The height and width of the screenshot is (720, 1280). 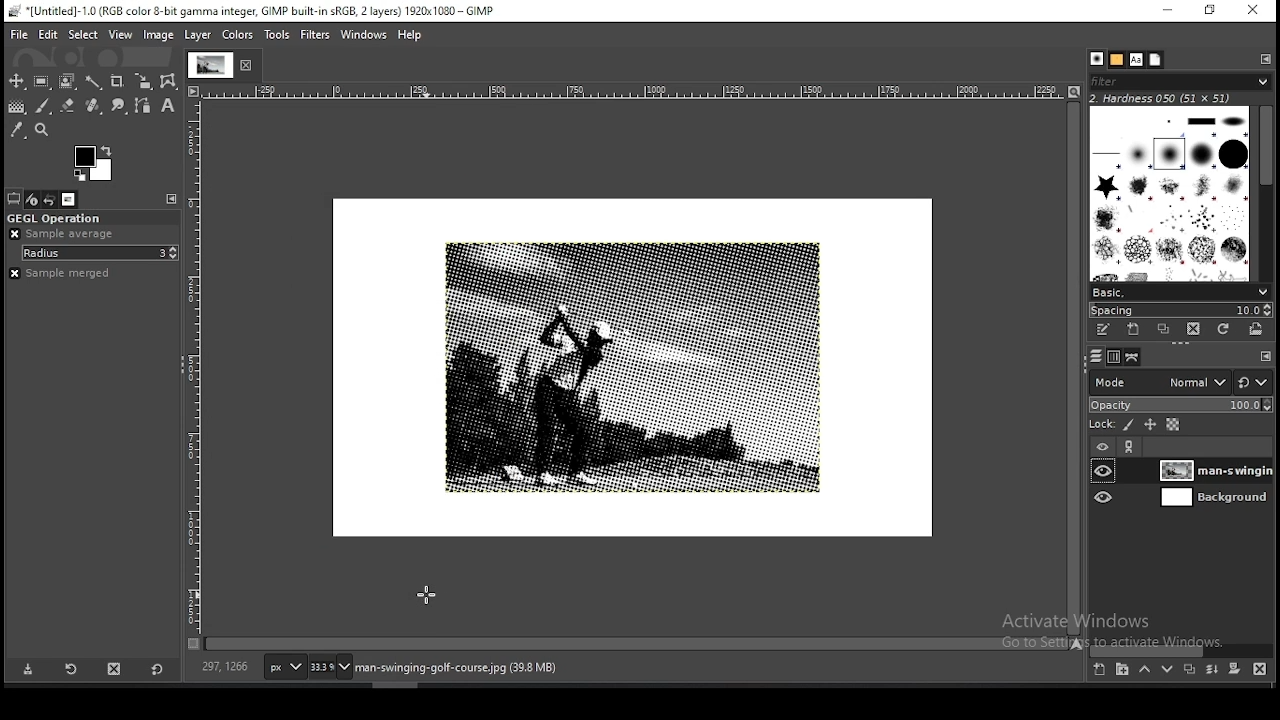 I want to click on link, so click(x=1130, y=446).